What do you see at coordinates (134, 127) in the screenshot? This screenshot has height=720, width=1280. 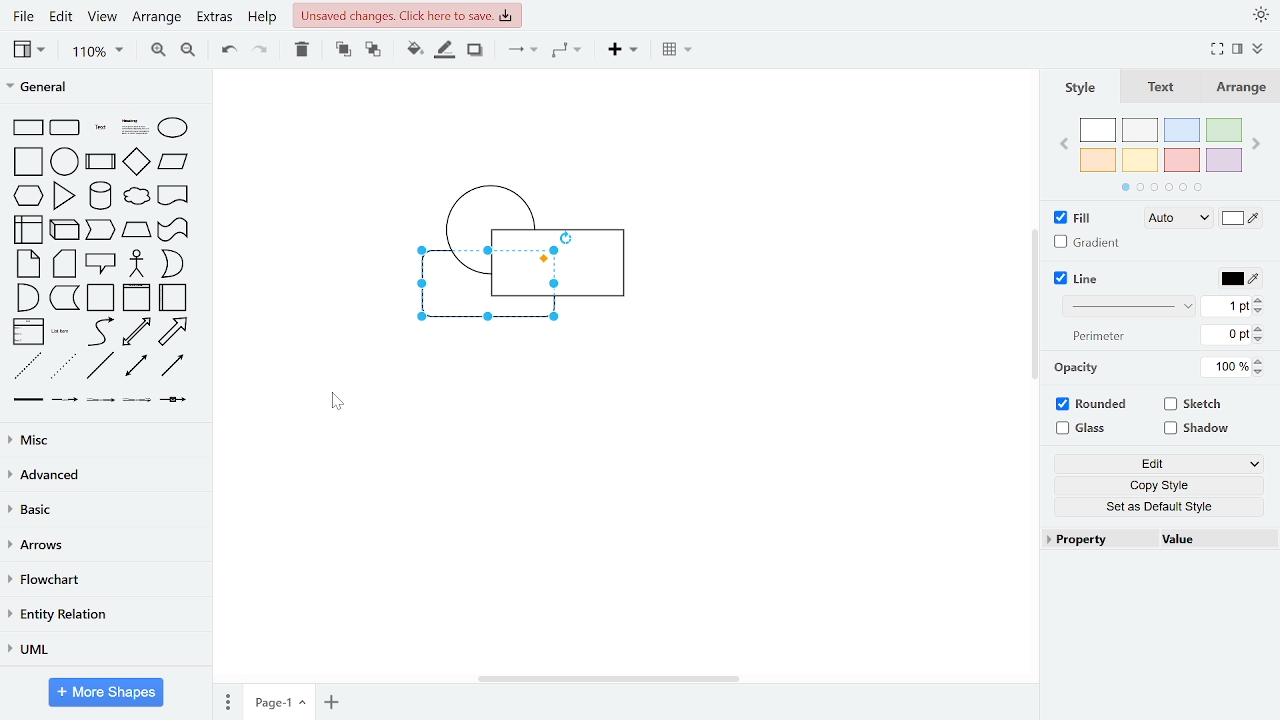 I see `heading` at bounding box center [134, 127].